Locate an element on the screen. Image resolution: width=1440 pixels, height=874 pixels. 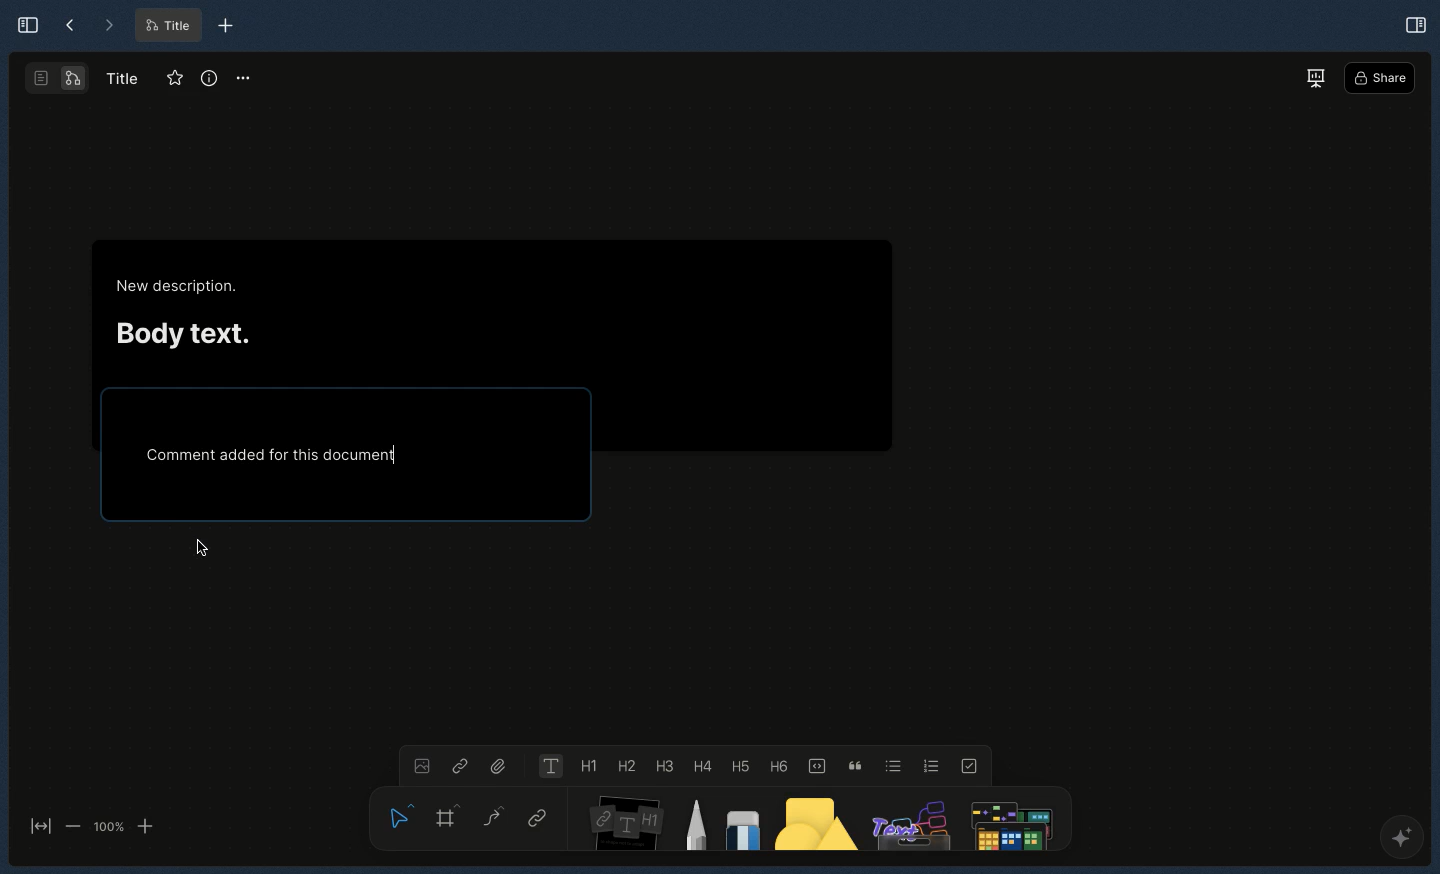
Link is located at coordinates (538, 820).